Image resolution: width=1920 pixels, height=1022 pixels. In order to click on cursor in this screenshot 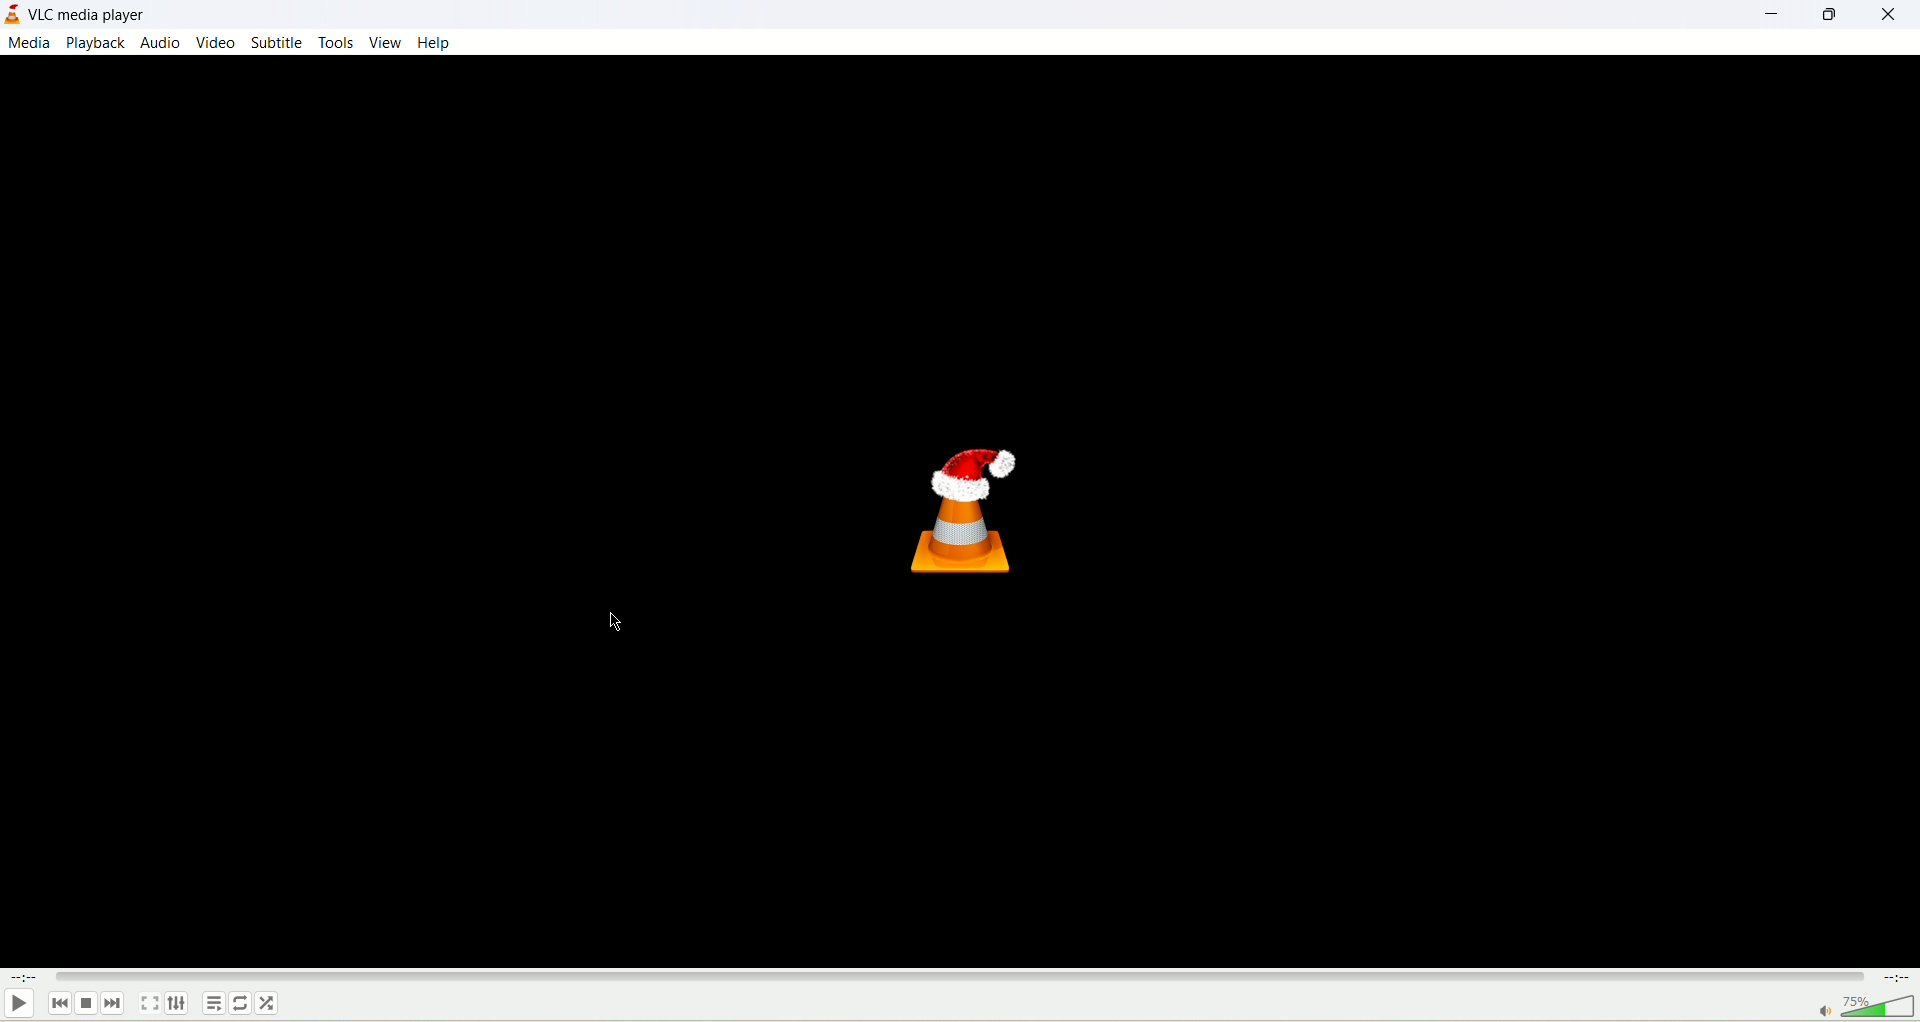, I will do `click(618, 621)`.